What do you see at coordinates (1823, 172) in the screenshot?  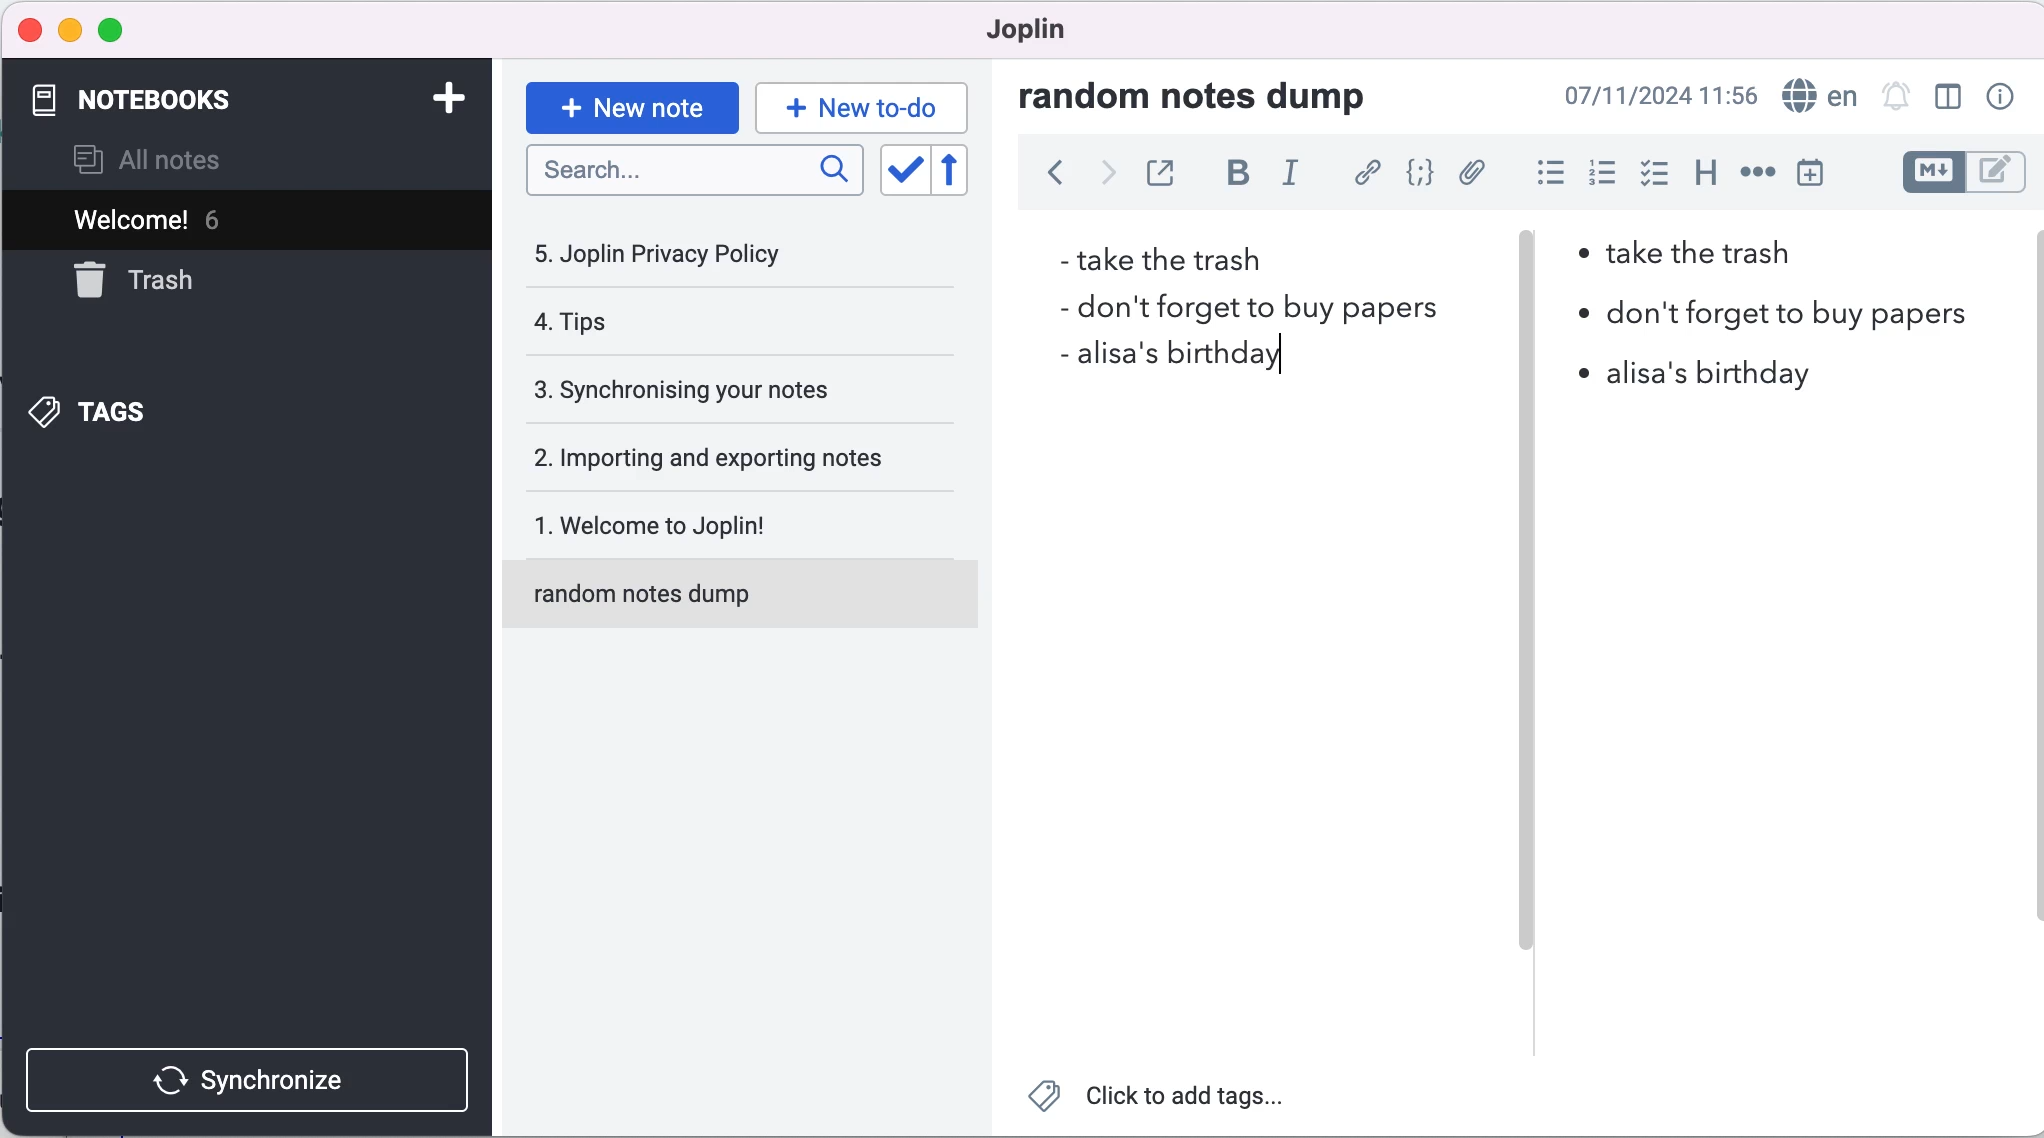 I see `insert time` at bounding box center [1823, 172].